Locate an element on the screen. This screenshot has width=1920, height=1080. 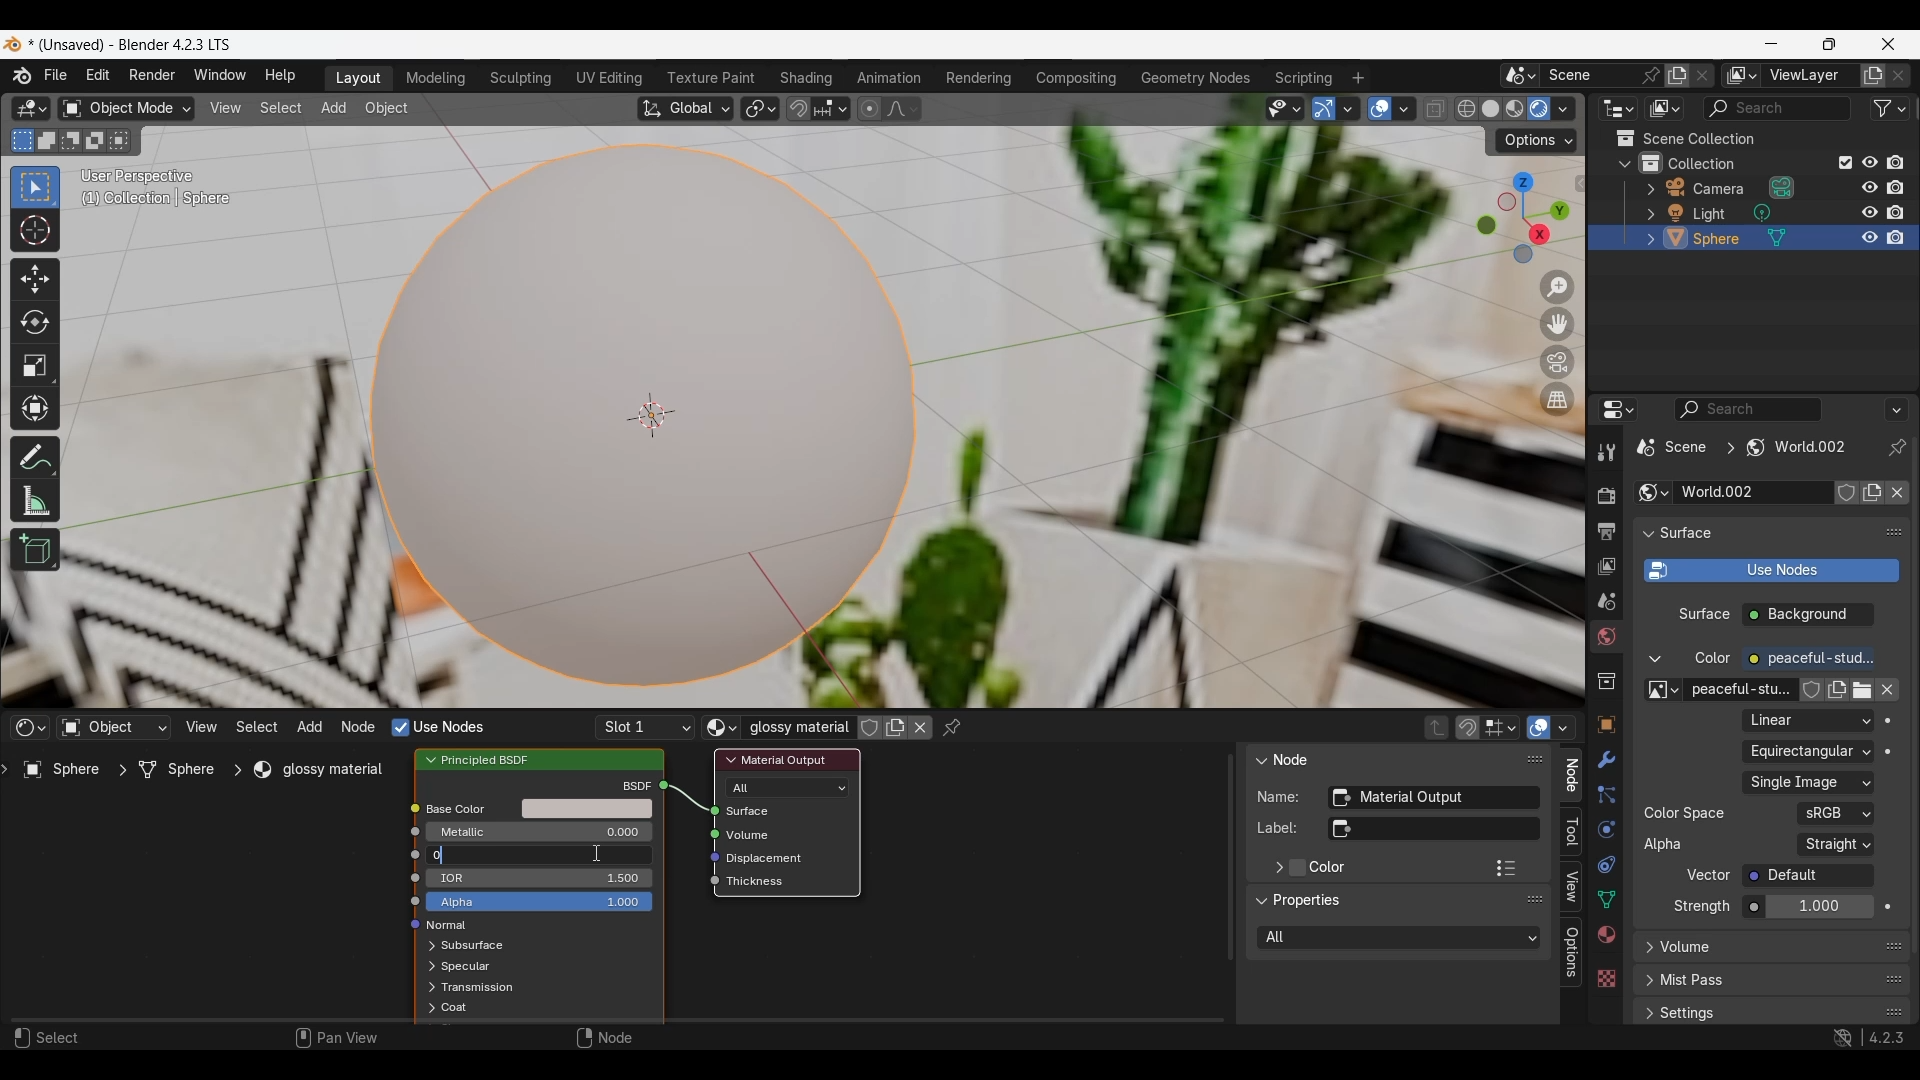
Geometry nodes workspace is located at coordinates (1195, 78).